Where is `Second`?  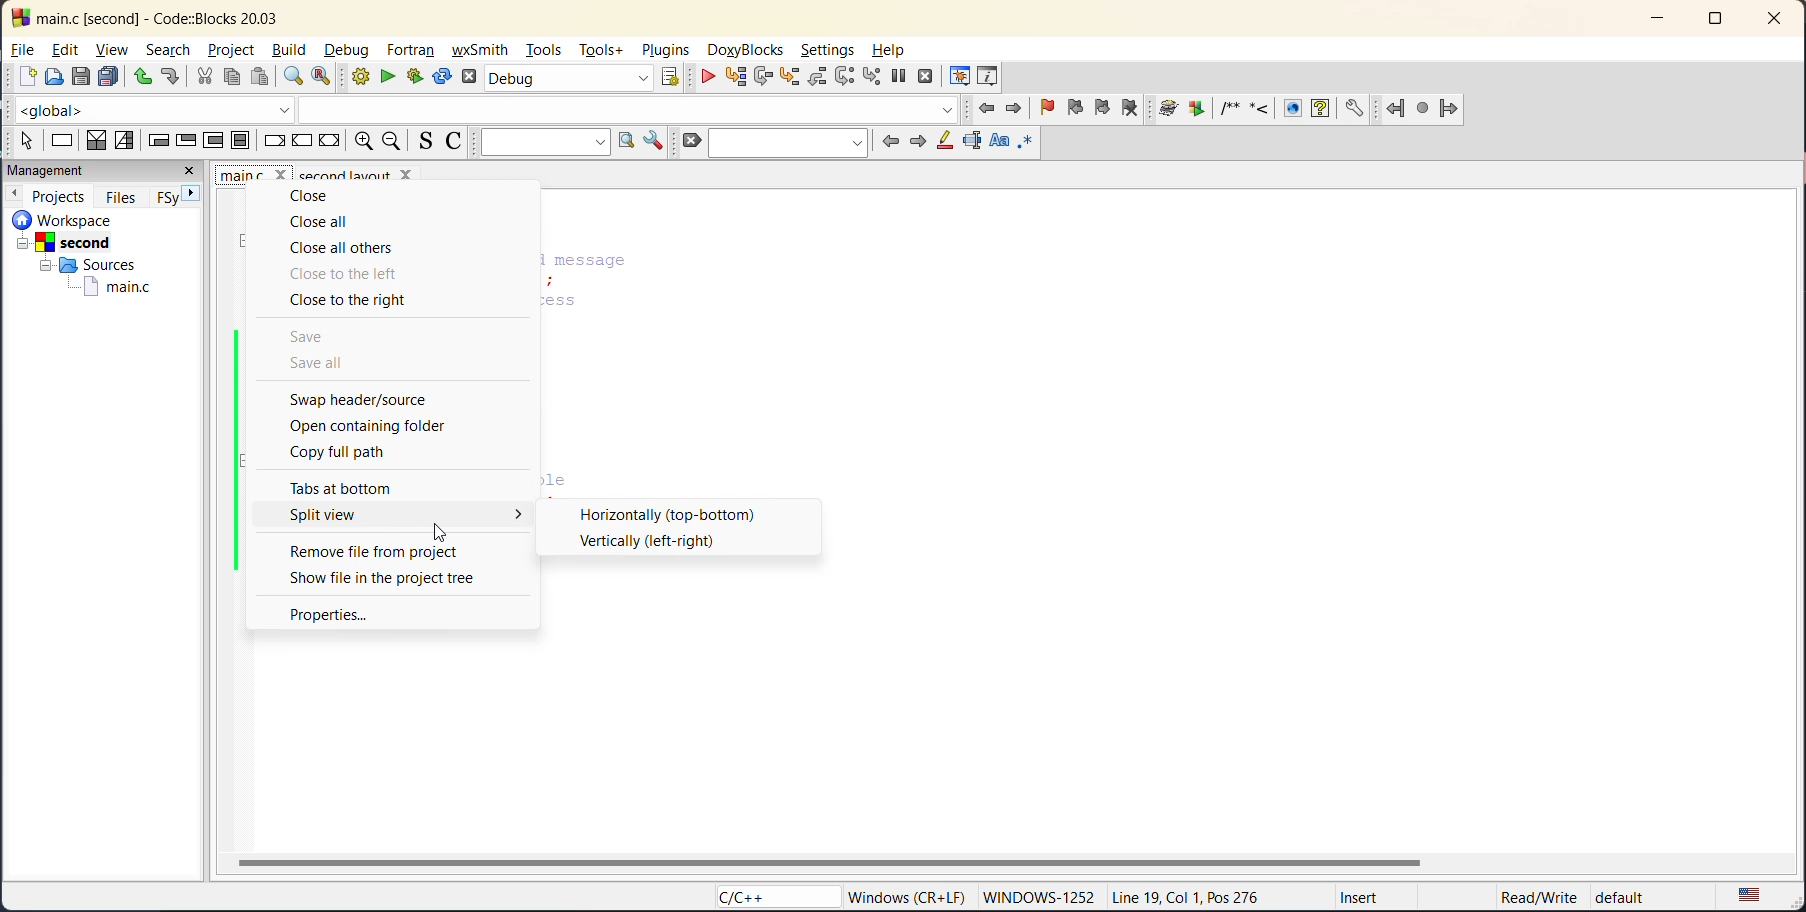 Second is located at coordinates (77, 241).